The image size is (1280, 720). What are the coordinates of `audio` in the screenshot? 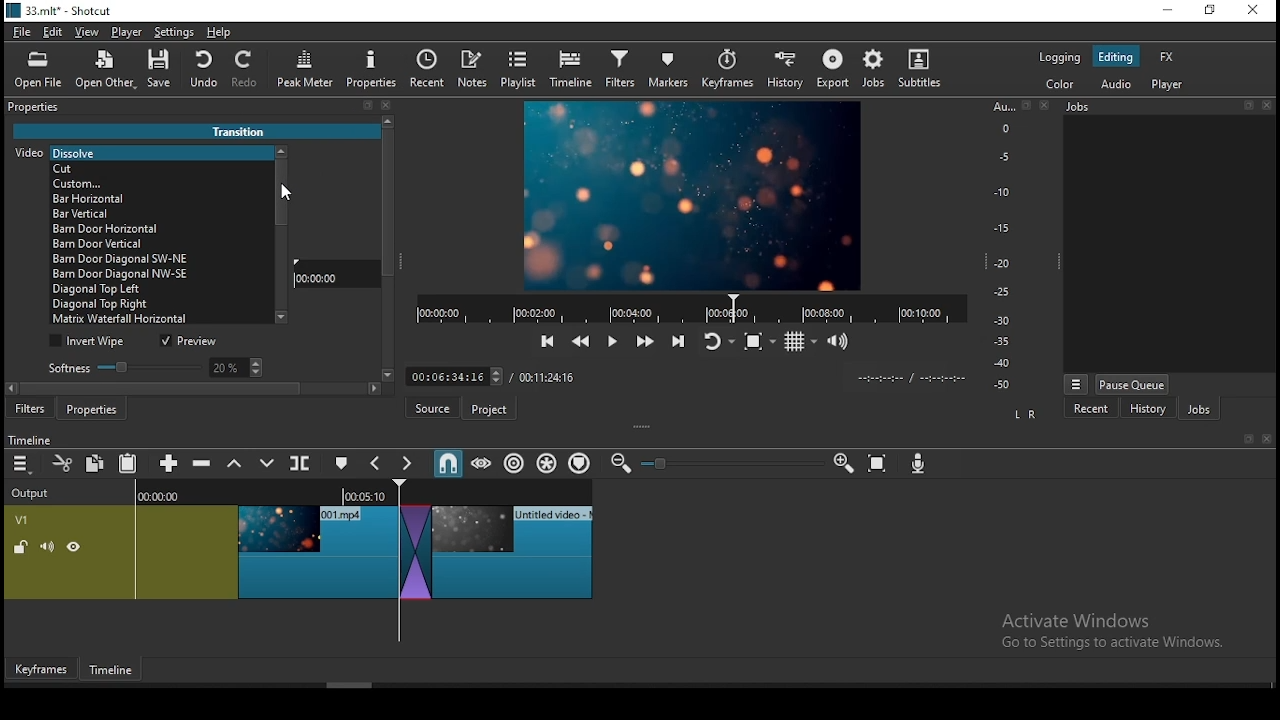 It's located at (1117, 84).